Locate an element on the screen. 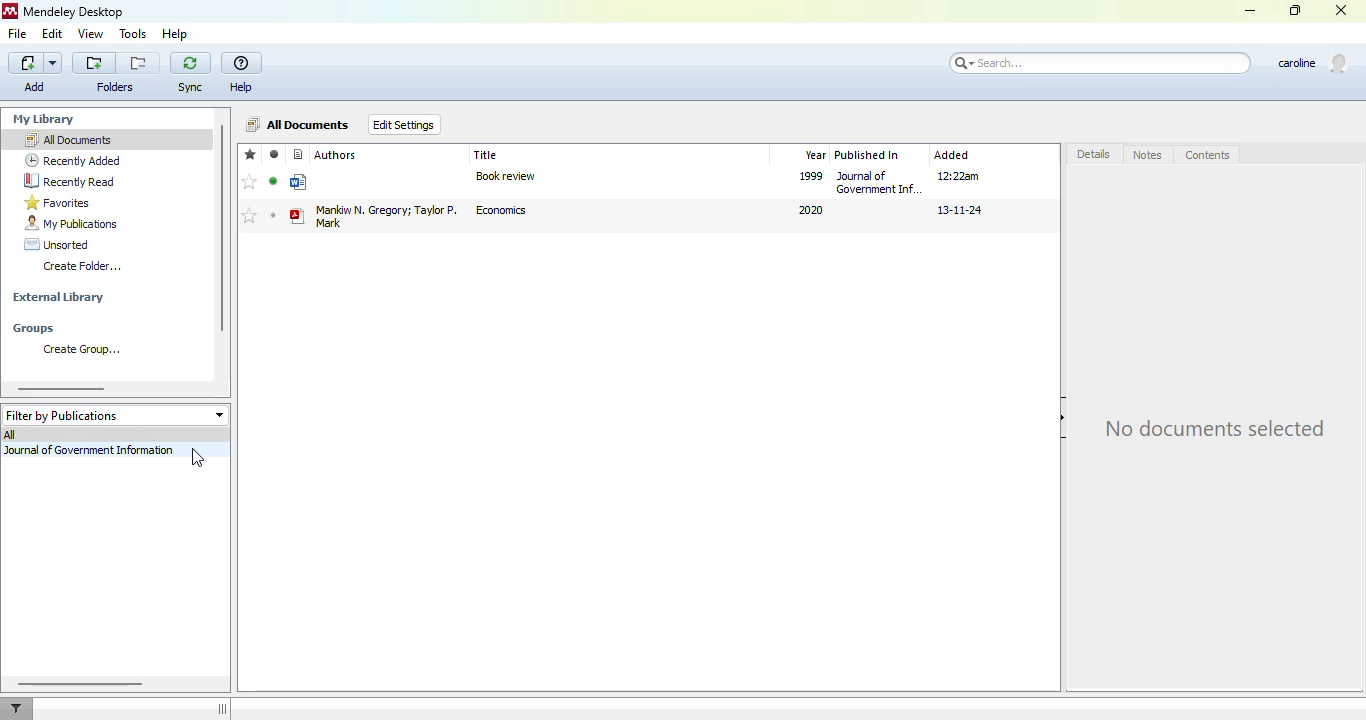  profile is located at coordinates (1314, 63).